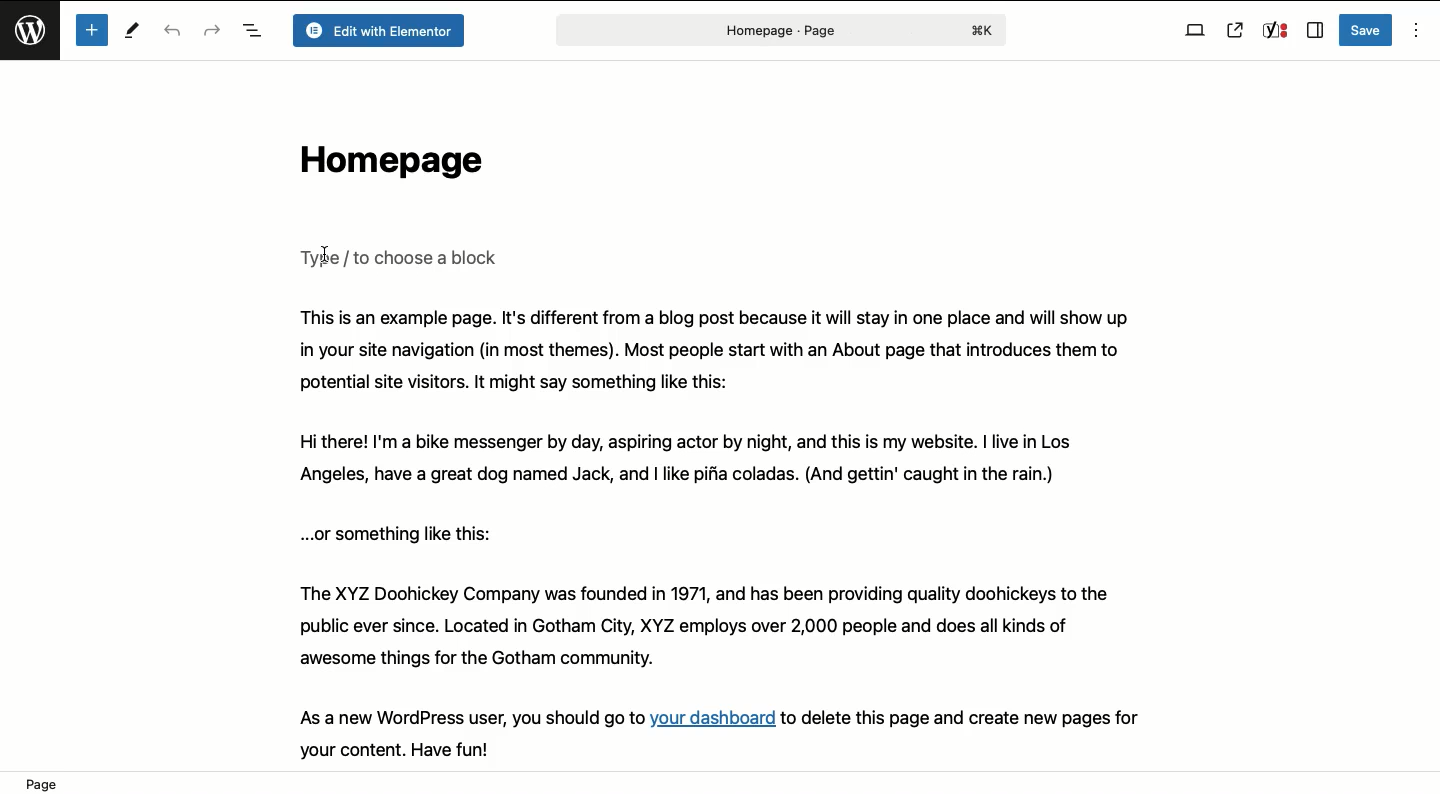 The height and width of the screenshot is (794, 1440). I want to click on Wordpress logo, so click(33, 39).